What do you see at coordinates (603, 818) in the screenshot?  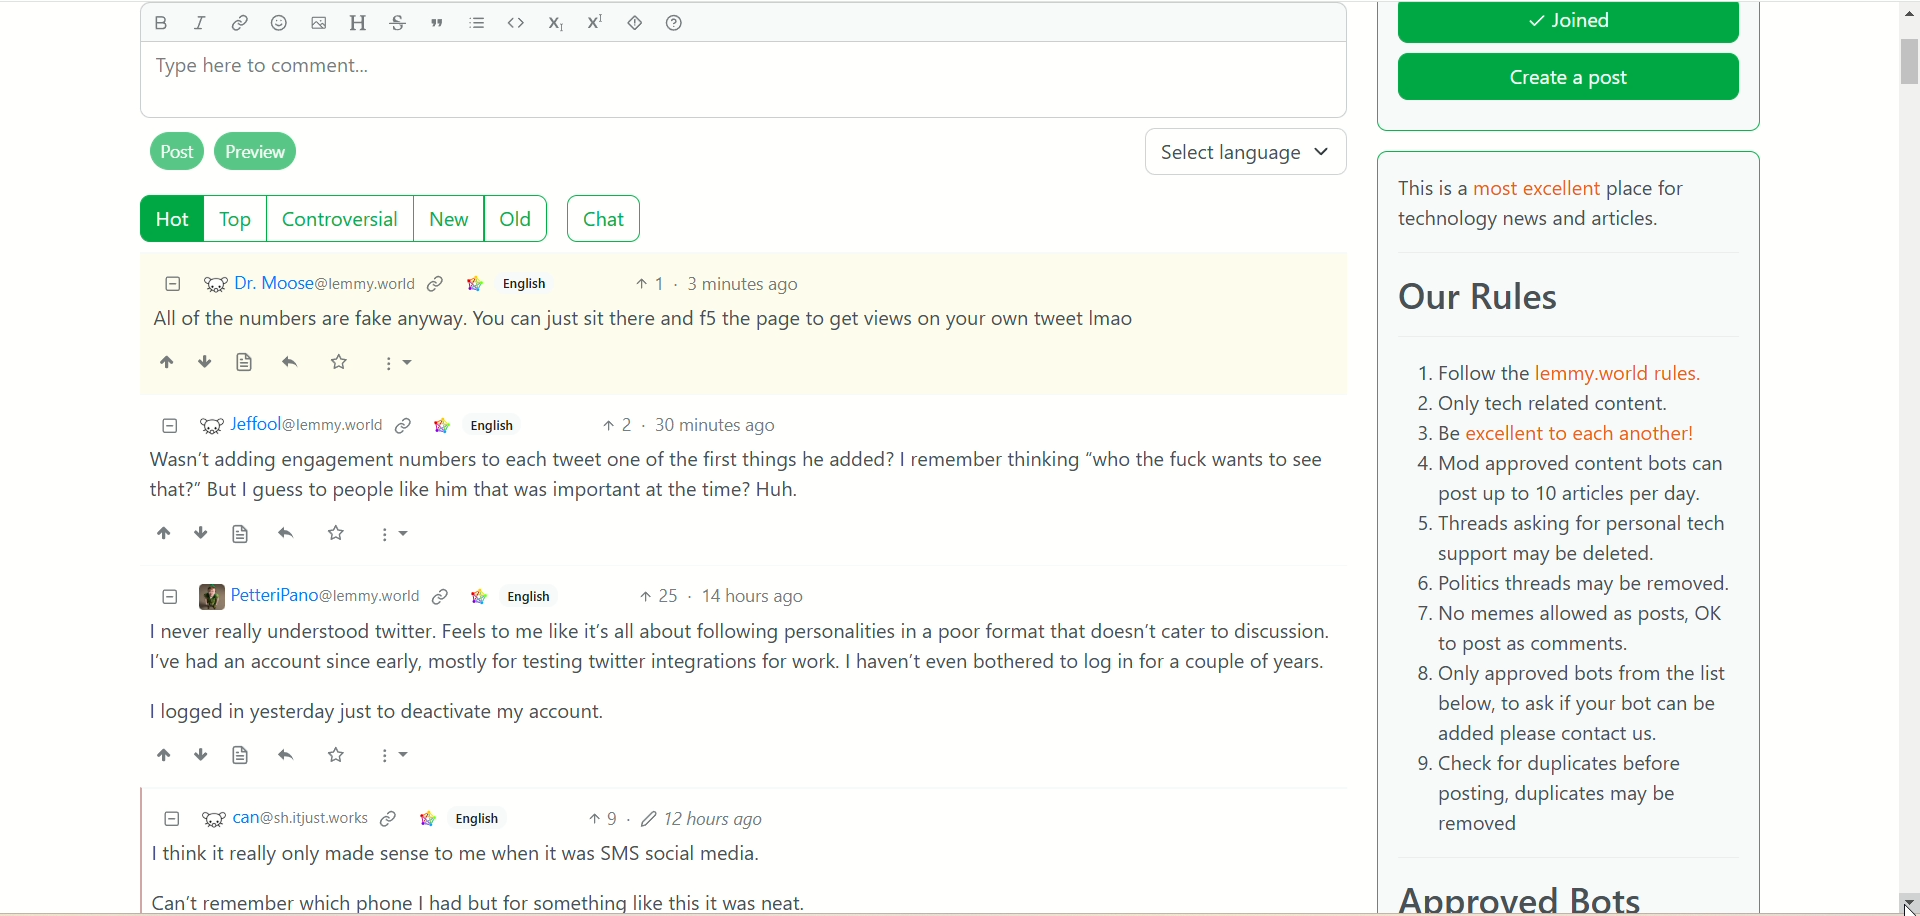 I see `Upvote 9` at bounding box center [603, 818].